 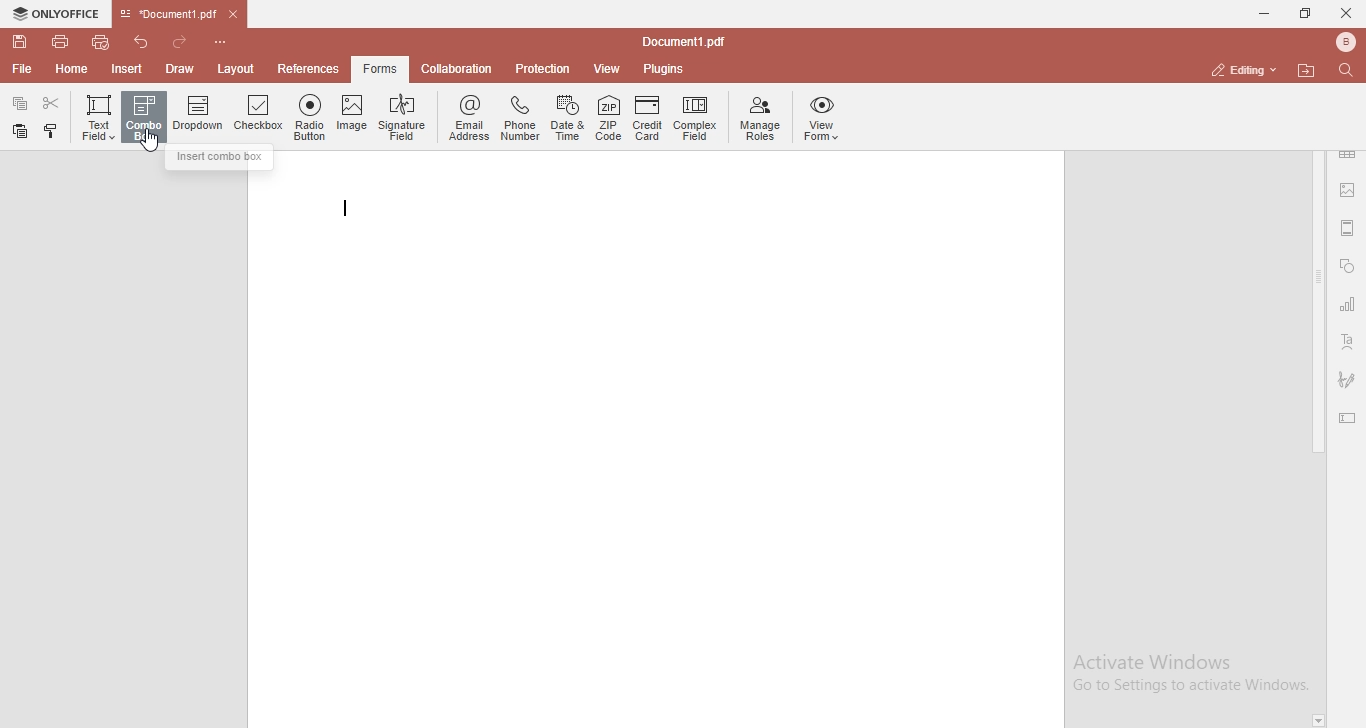 What do you see at coordinates (1351, 420) in the screenshot?
I see `edit text` at bounding box center [1351, 420].